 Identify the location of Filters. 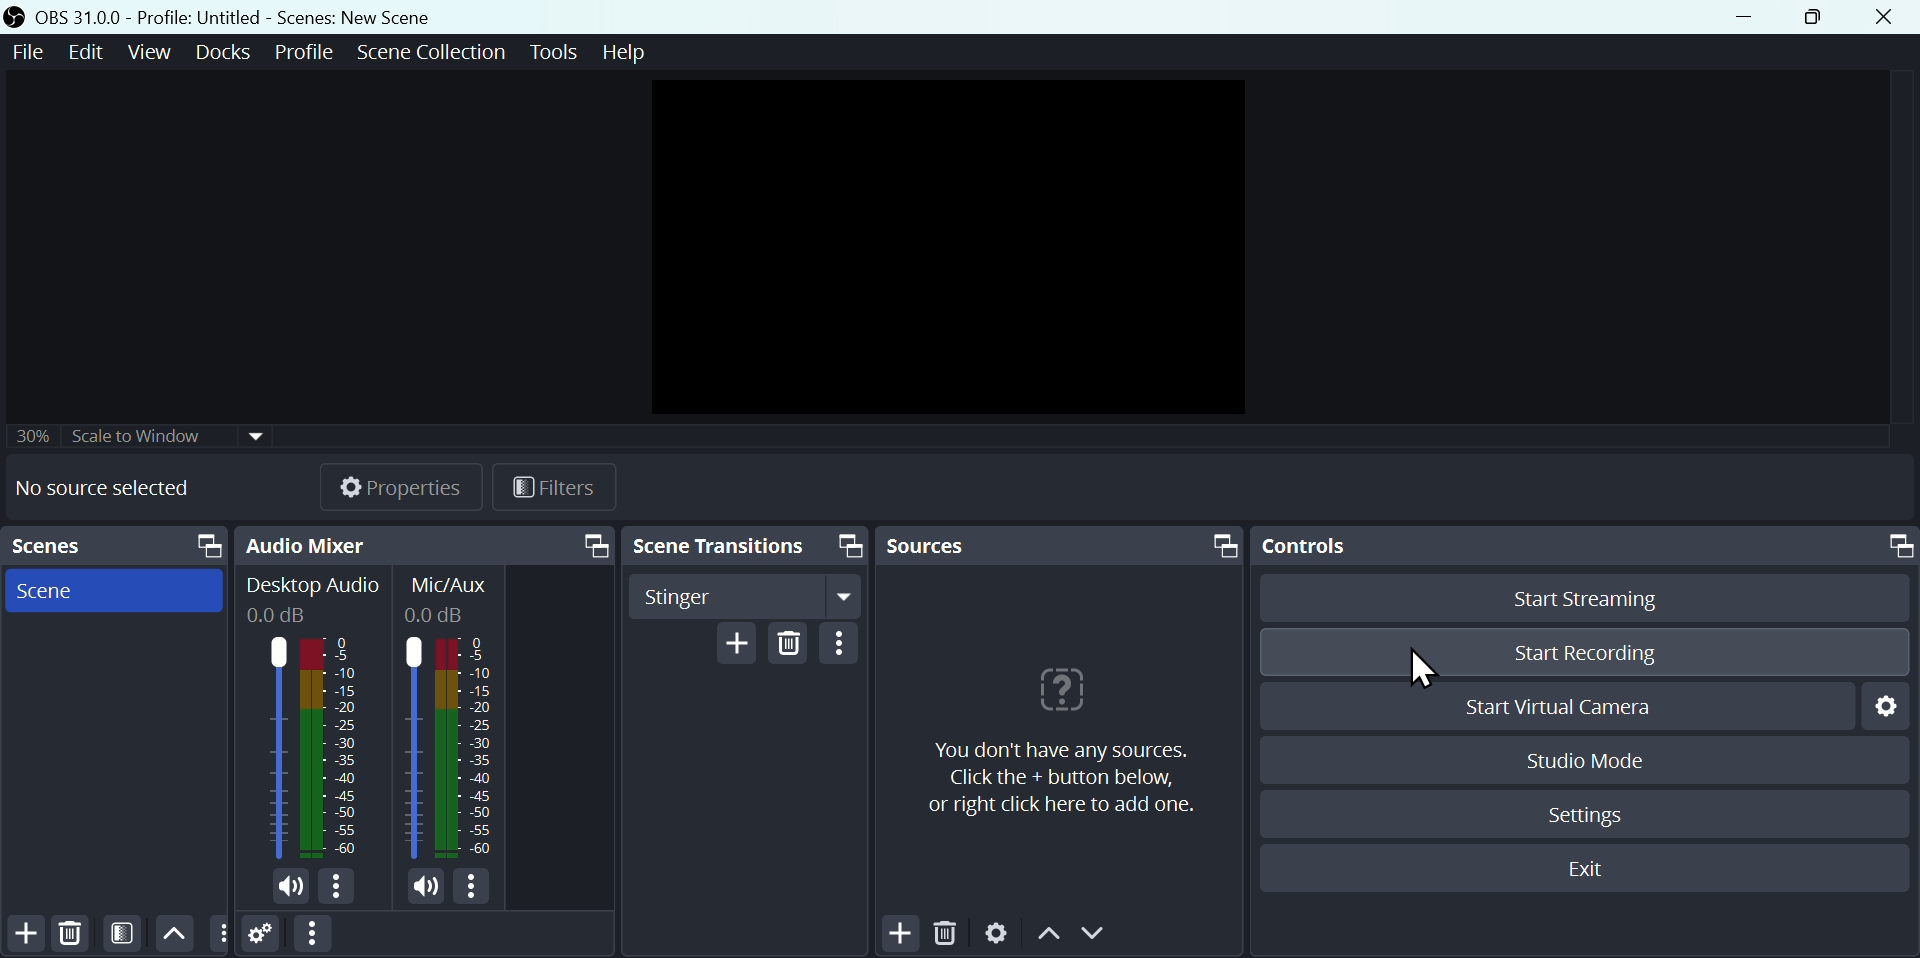
(558, 488).